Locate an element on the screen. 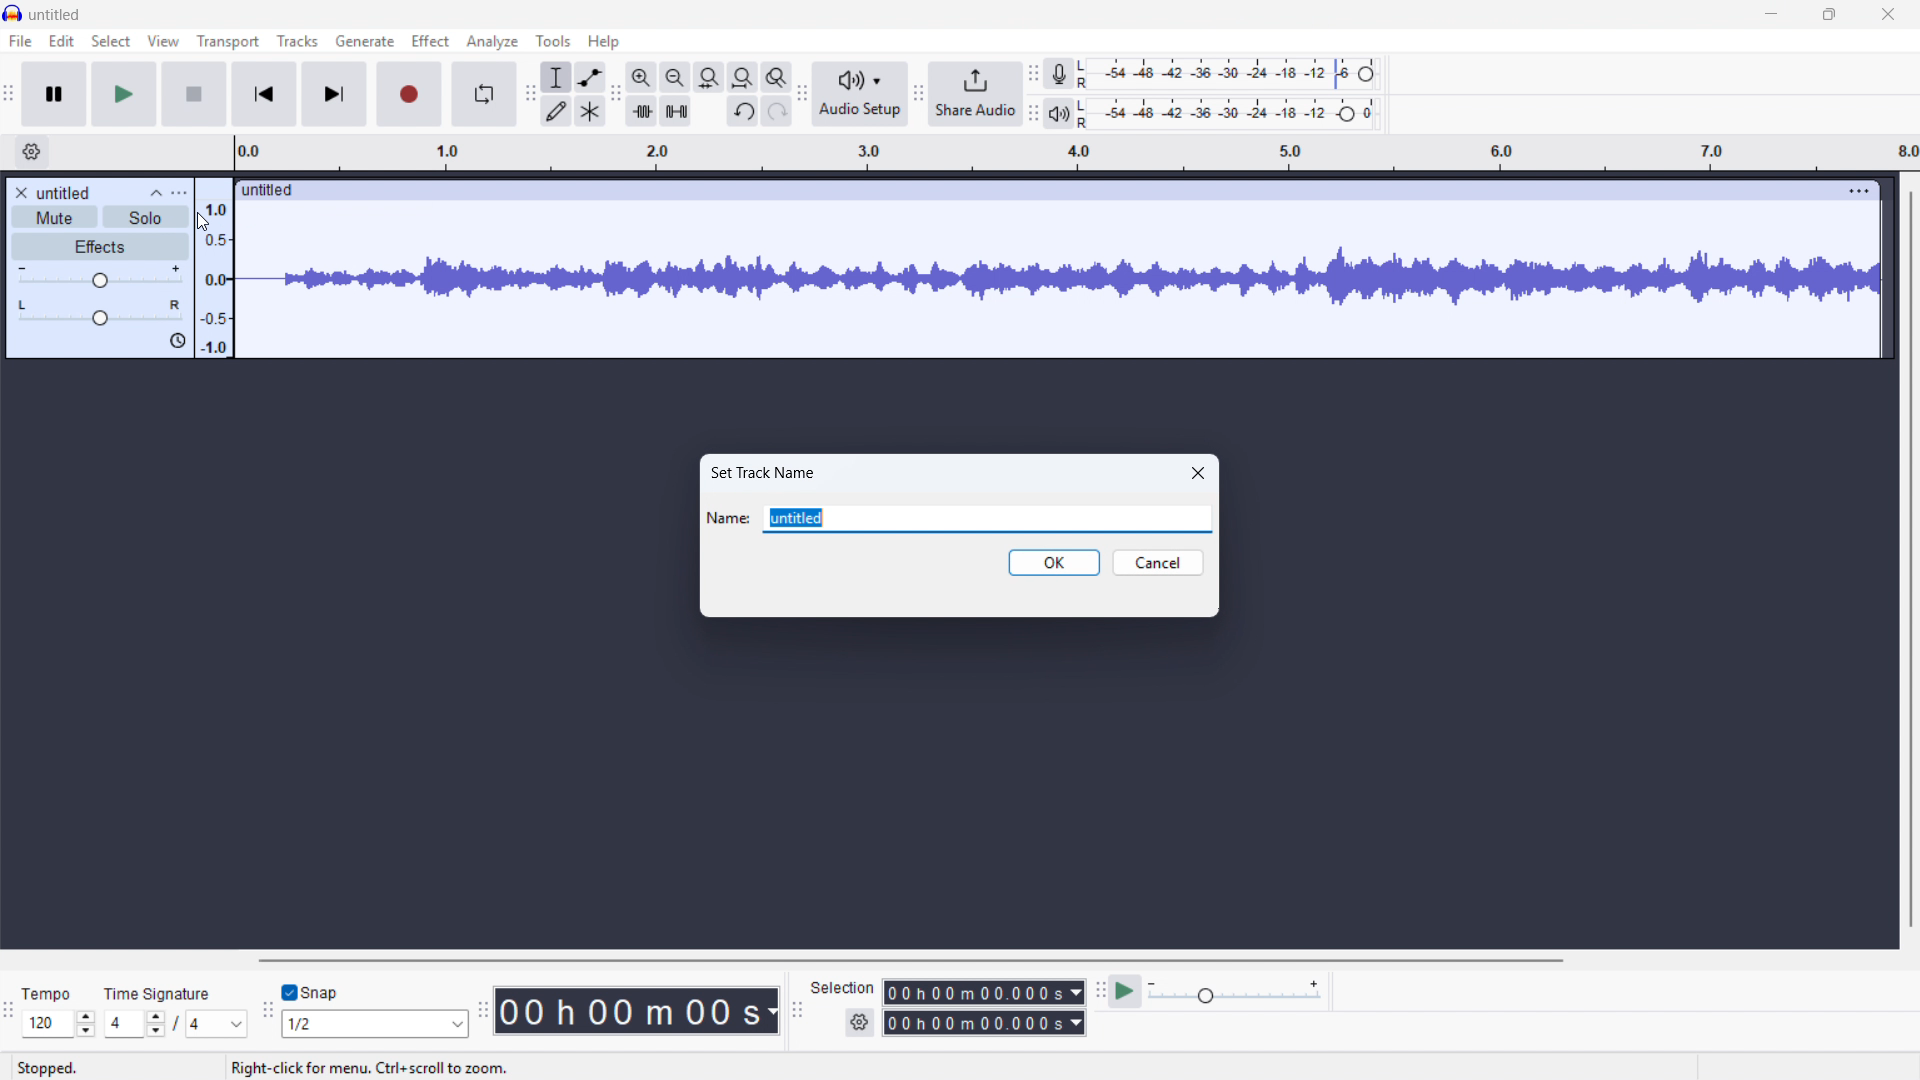 This screenshot has width=1920, height=1080.  Set track name  is located at coordinates (764, 471).